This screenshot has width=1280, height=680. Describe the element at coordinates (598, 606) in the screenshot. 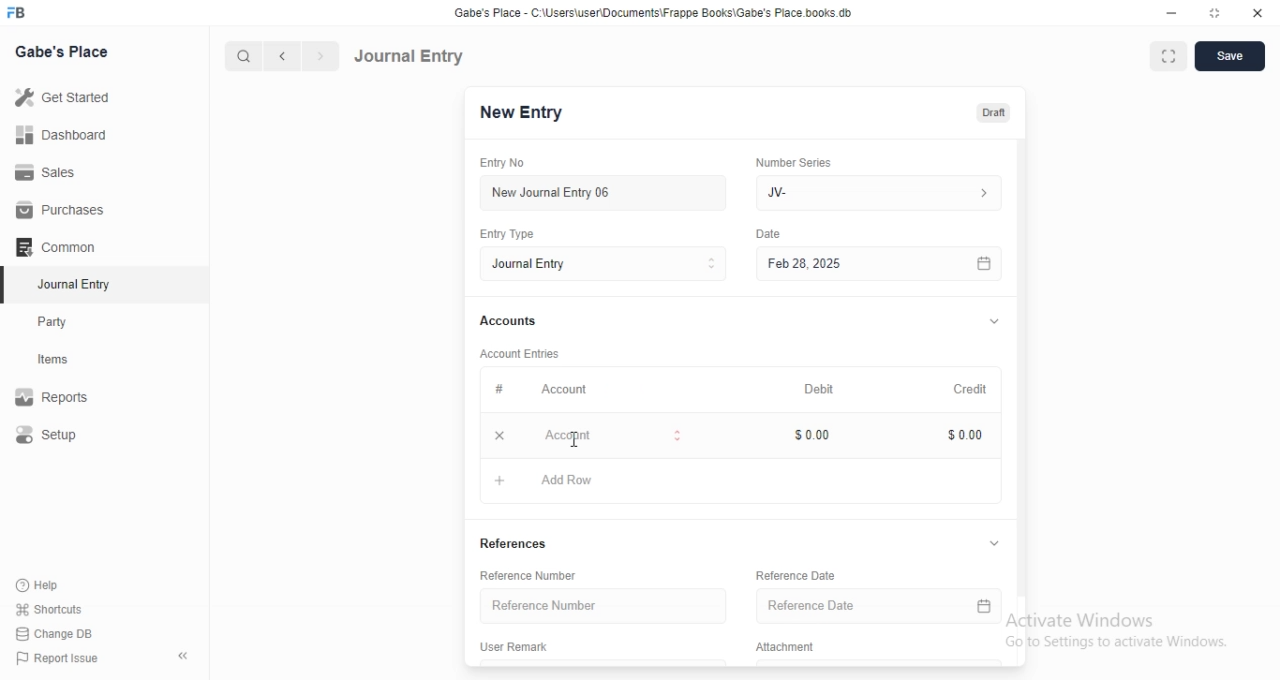

I see `Reference Number` at that location.